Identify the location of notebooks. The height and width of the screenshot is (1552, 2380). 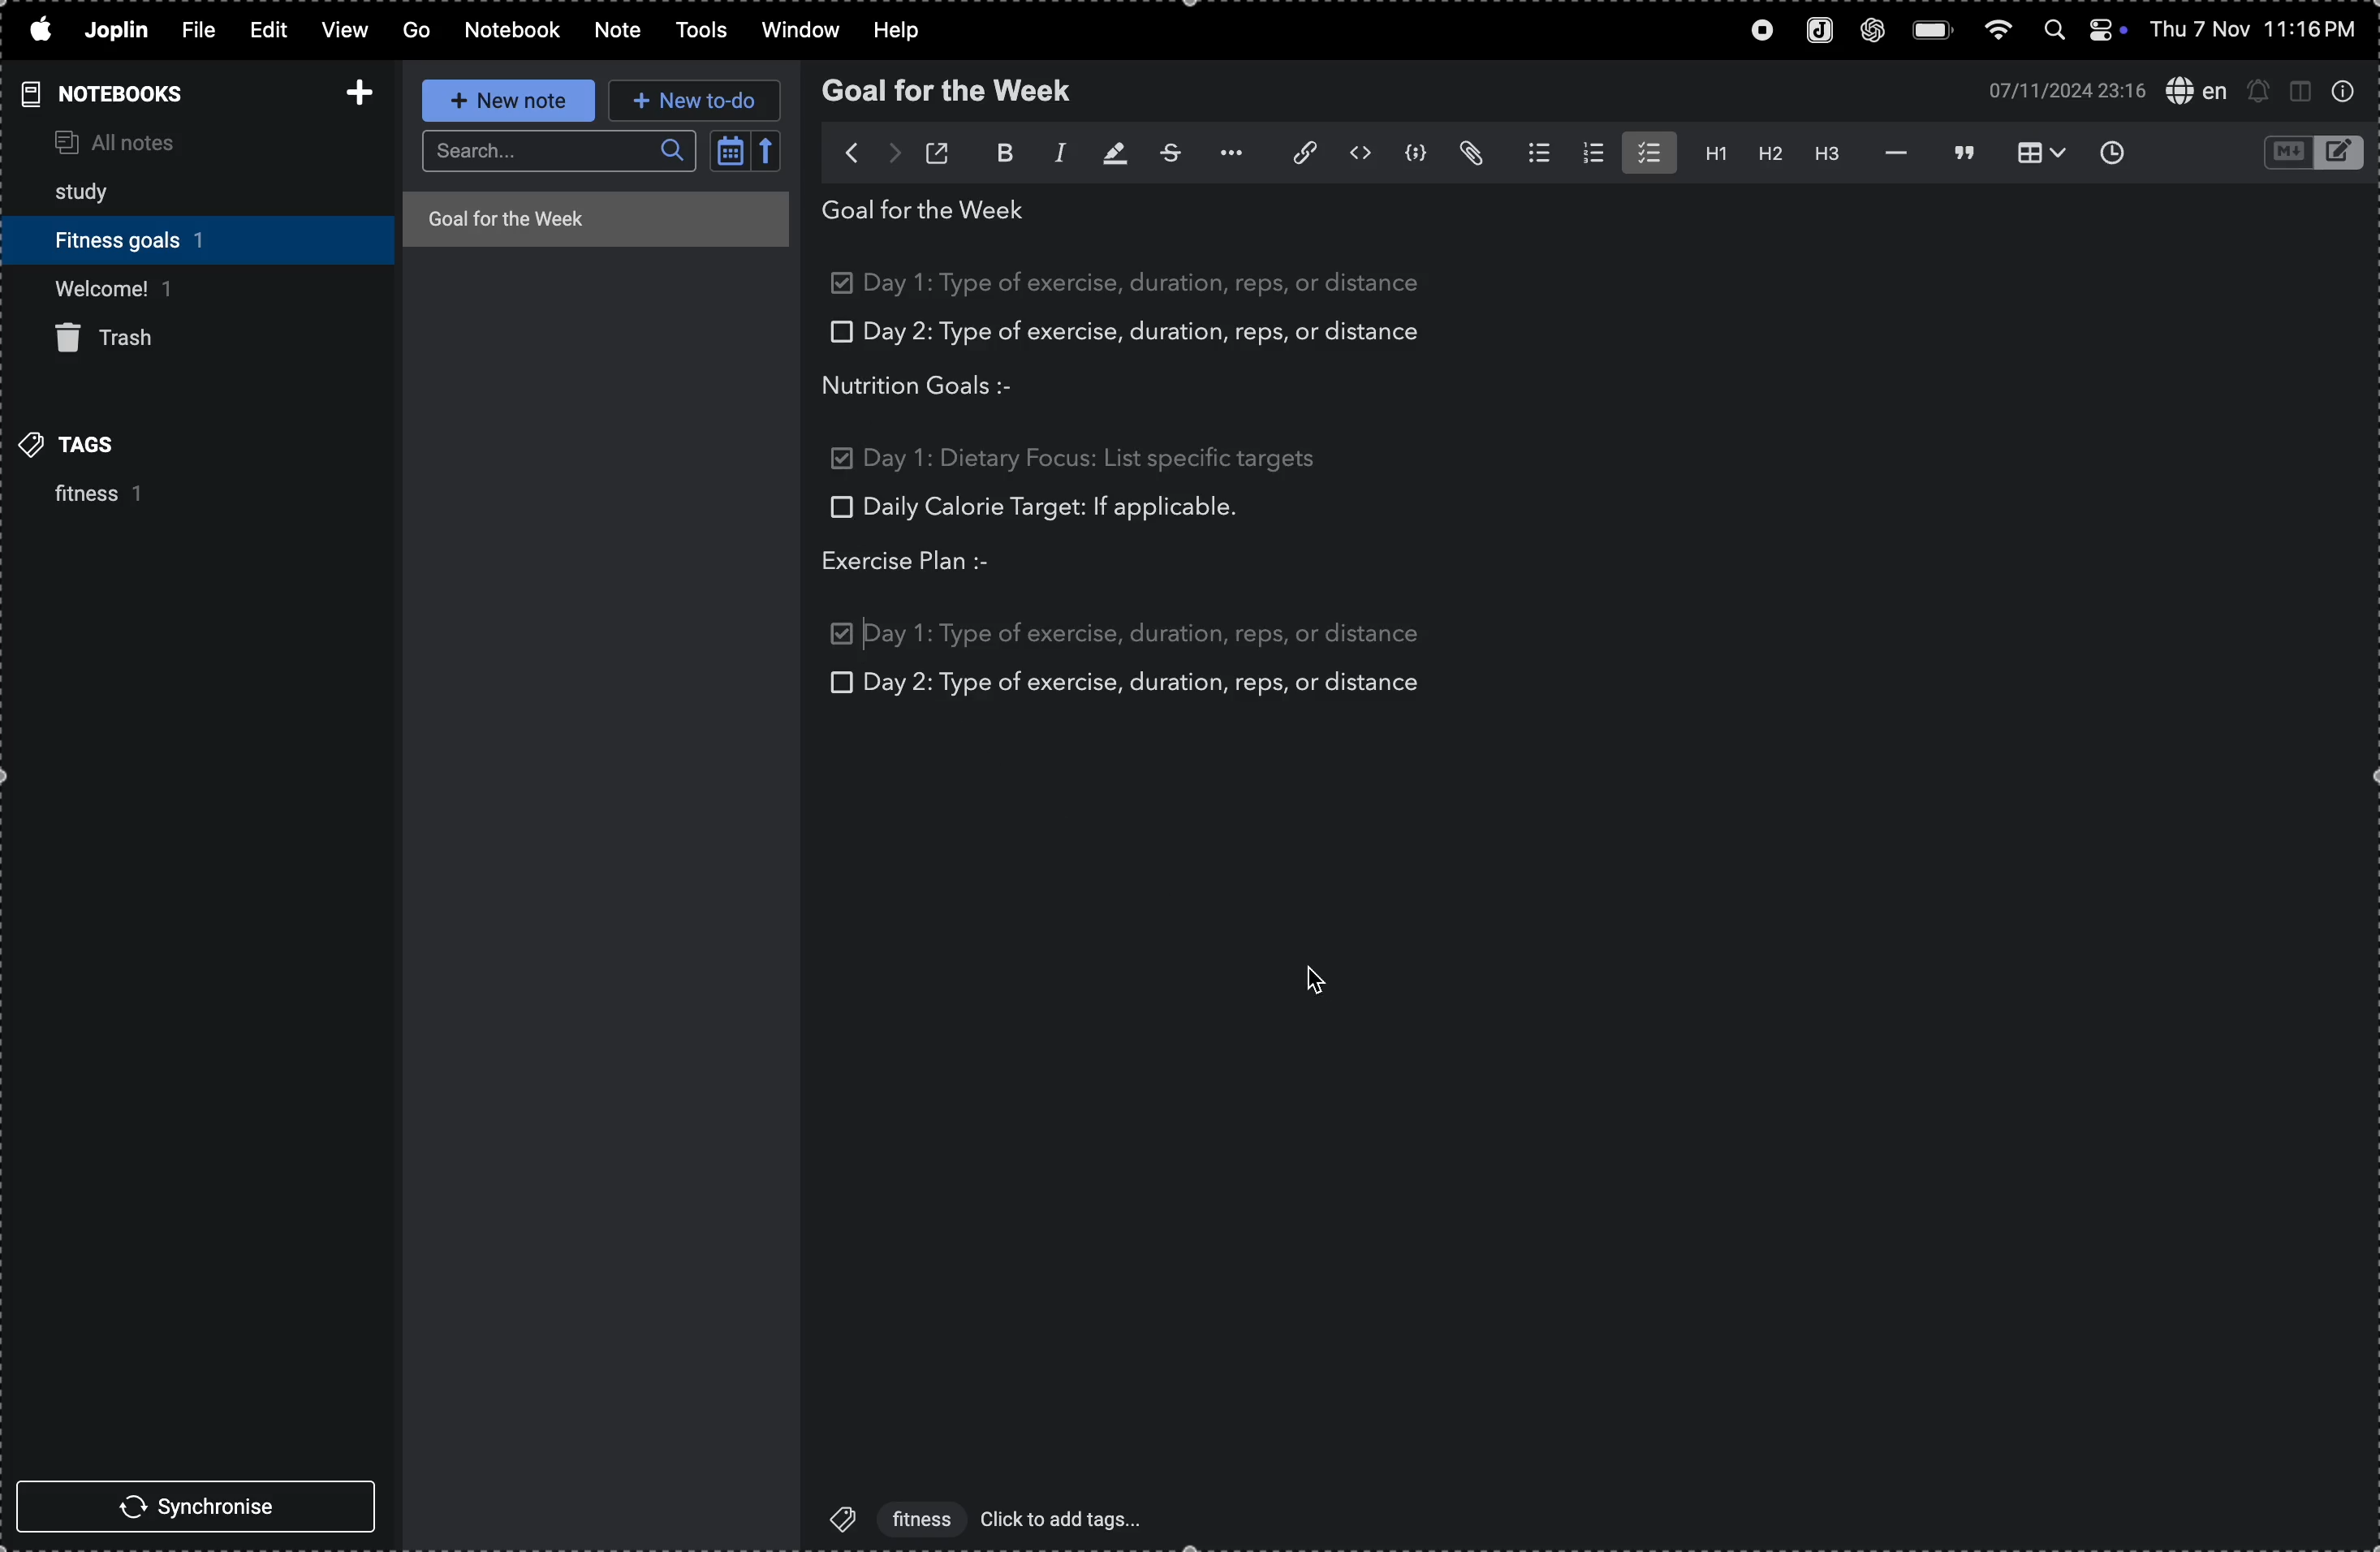
(114, 93).